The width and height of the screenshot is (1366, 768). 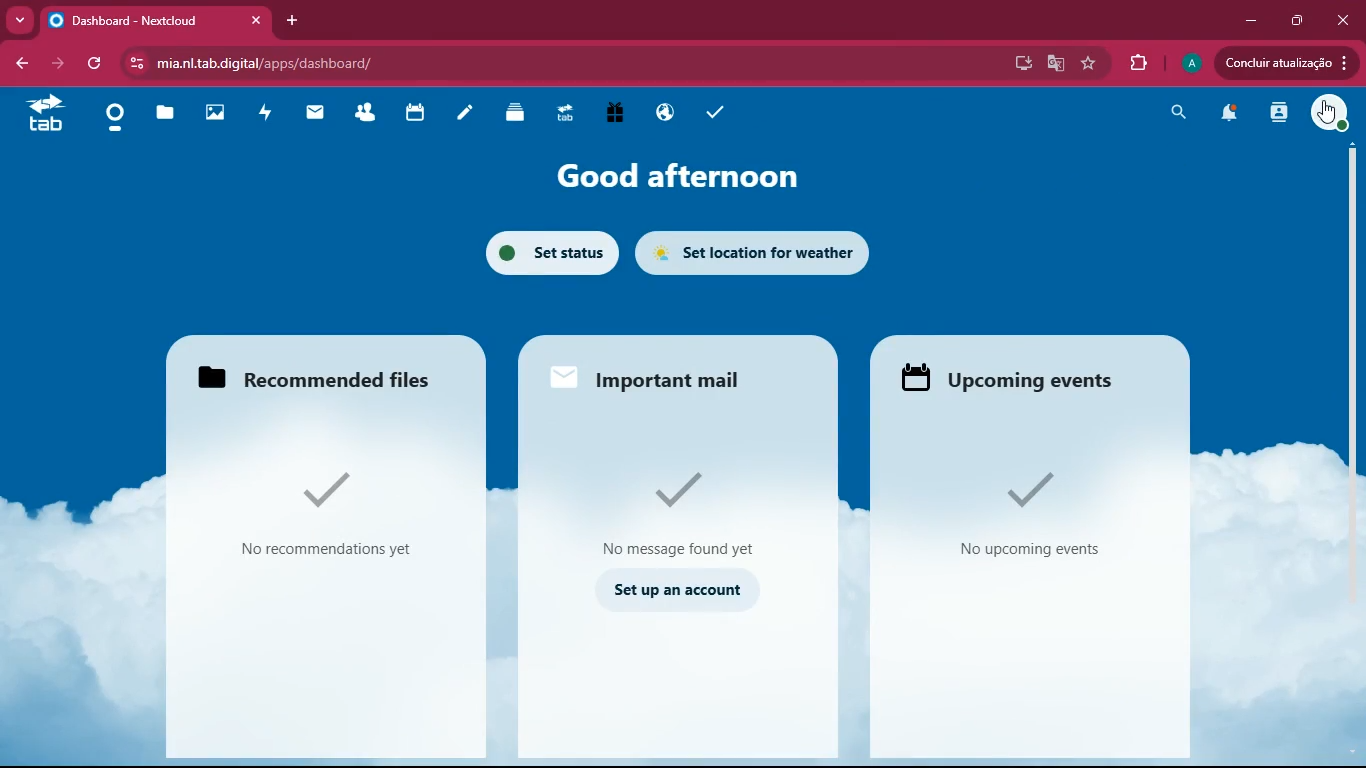 I want to click on extension, so click(x=1138, y=60).